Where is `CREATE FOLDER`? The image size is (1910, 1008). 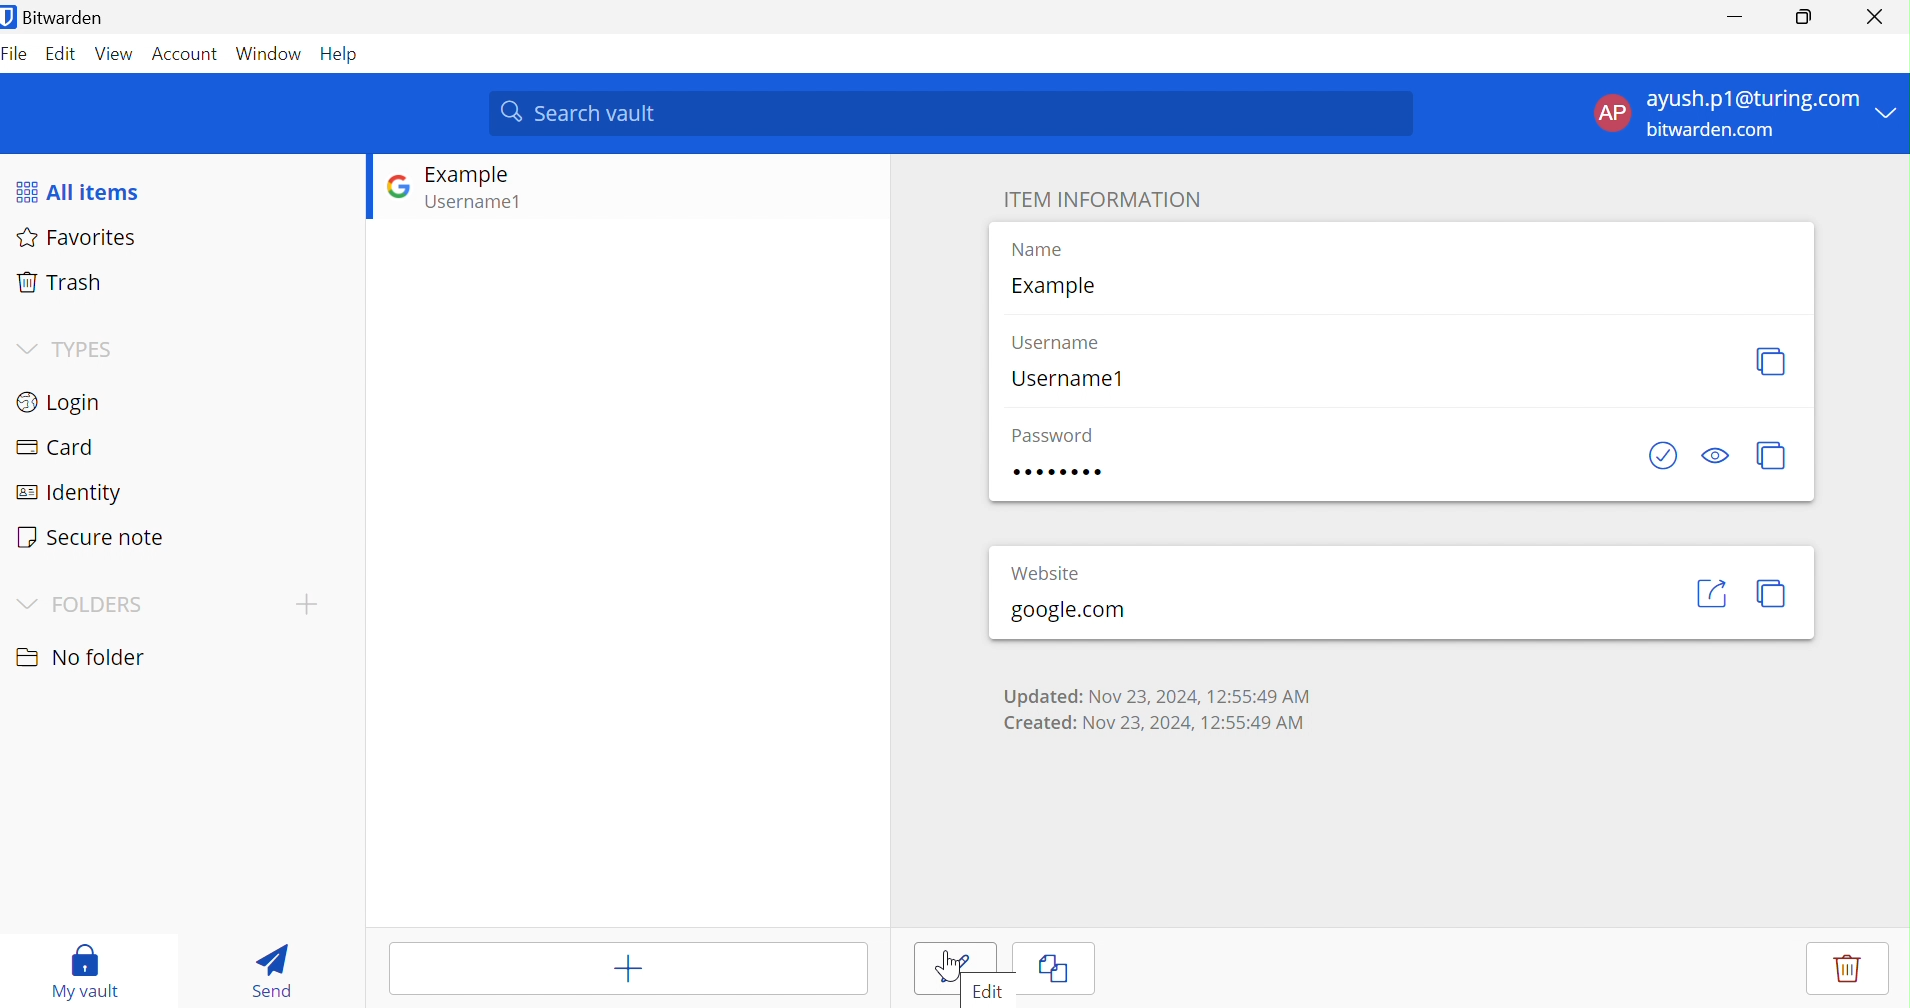 CREATE FOLDER is located at coordinates (311, 608).